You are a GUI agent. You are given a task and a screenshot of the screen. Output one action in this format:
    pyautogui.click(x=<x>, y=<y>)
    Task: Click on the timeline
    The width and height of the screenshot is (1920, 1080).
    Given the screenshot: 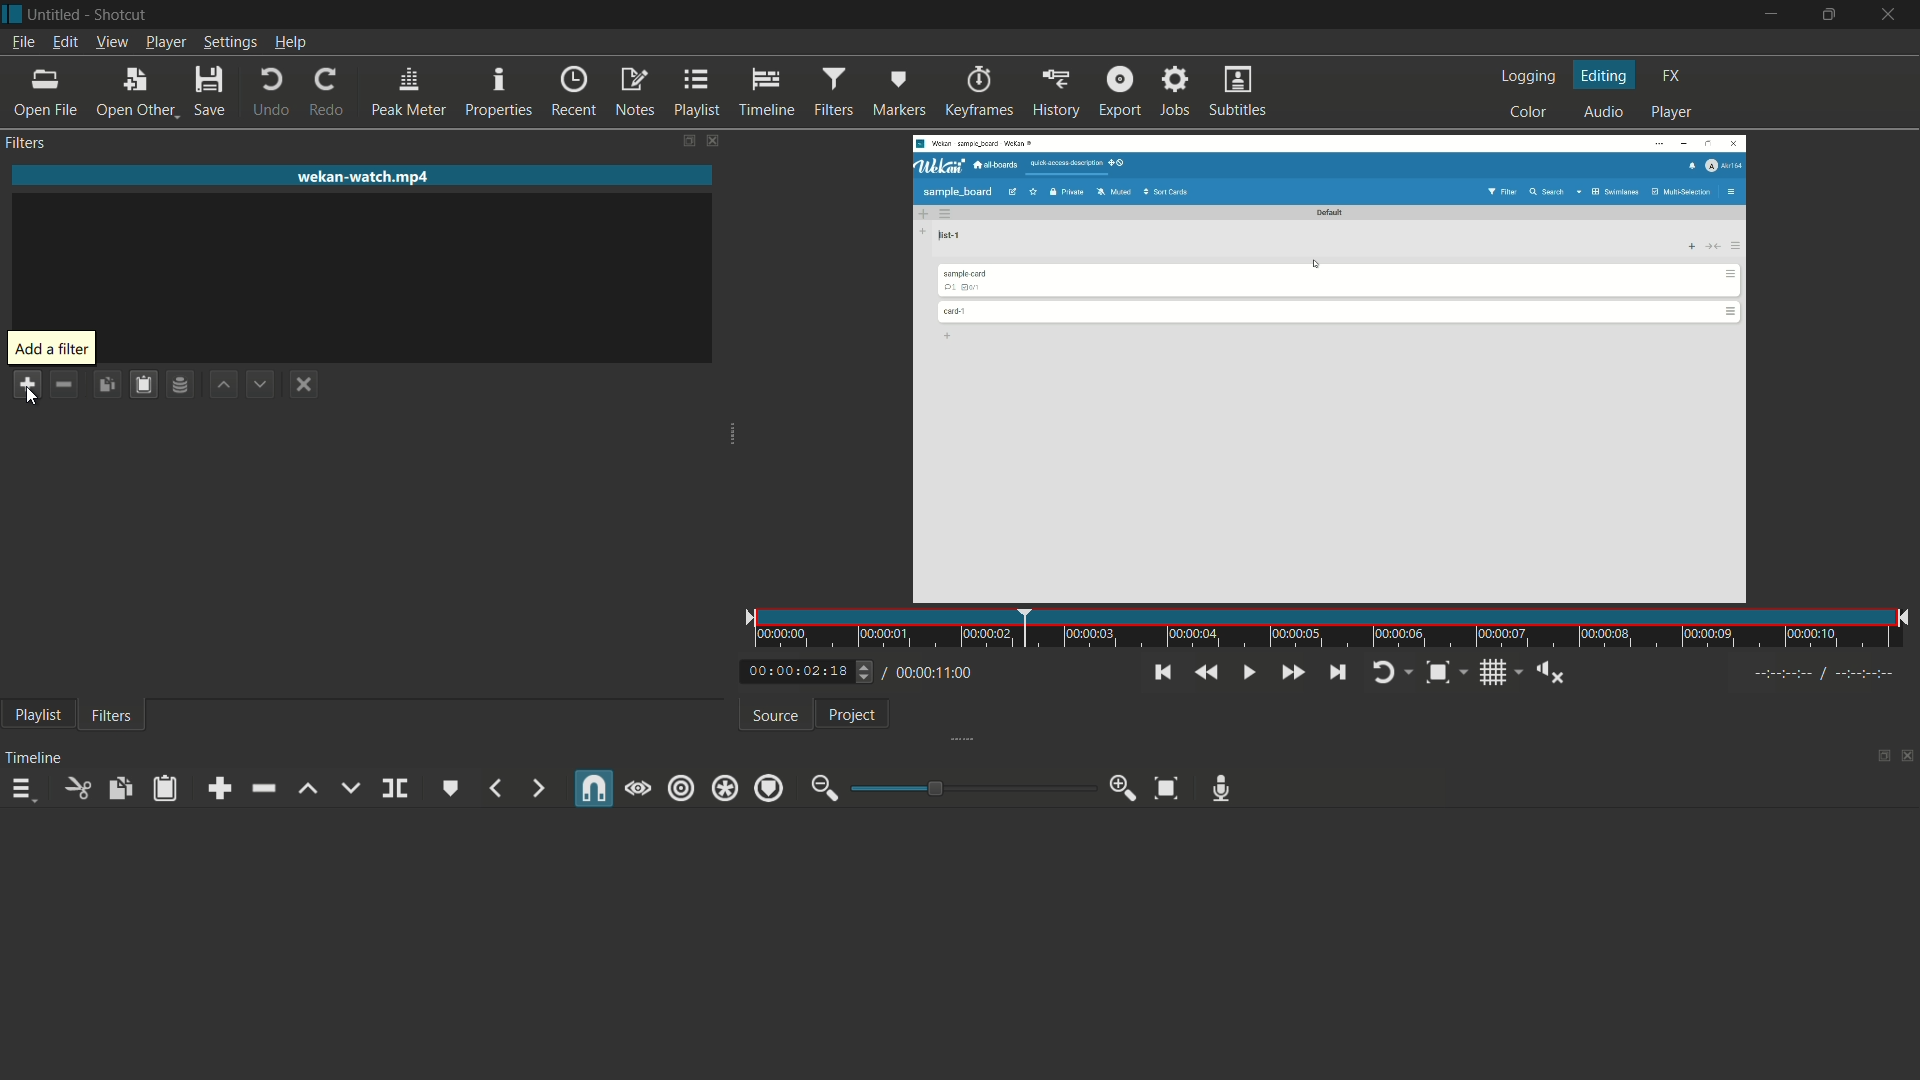 What is the action you would take?
    pyautogui.click(x=34, y=758)
    